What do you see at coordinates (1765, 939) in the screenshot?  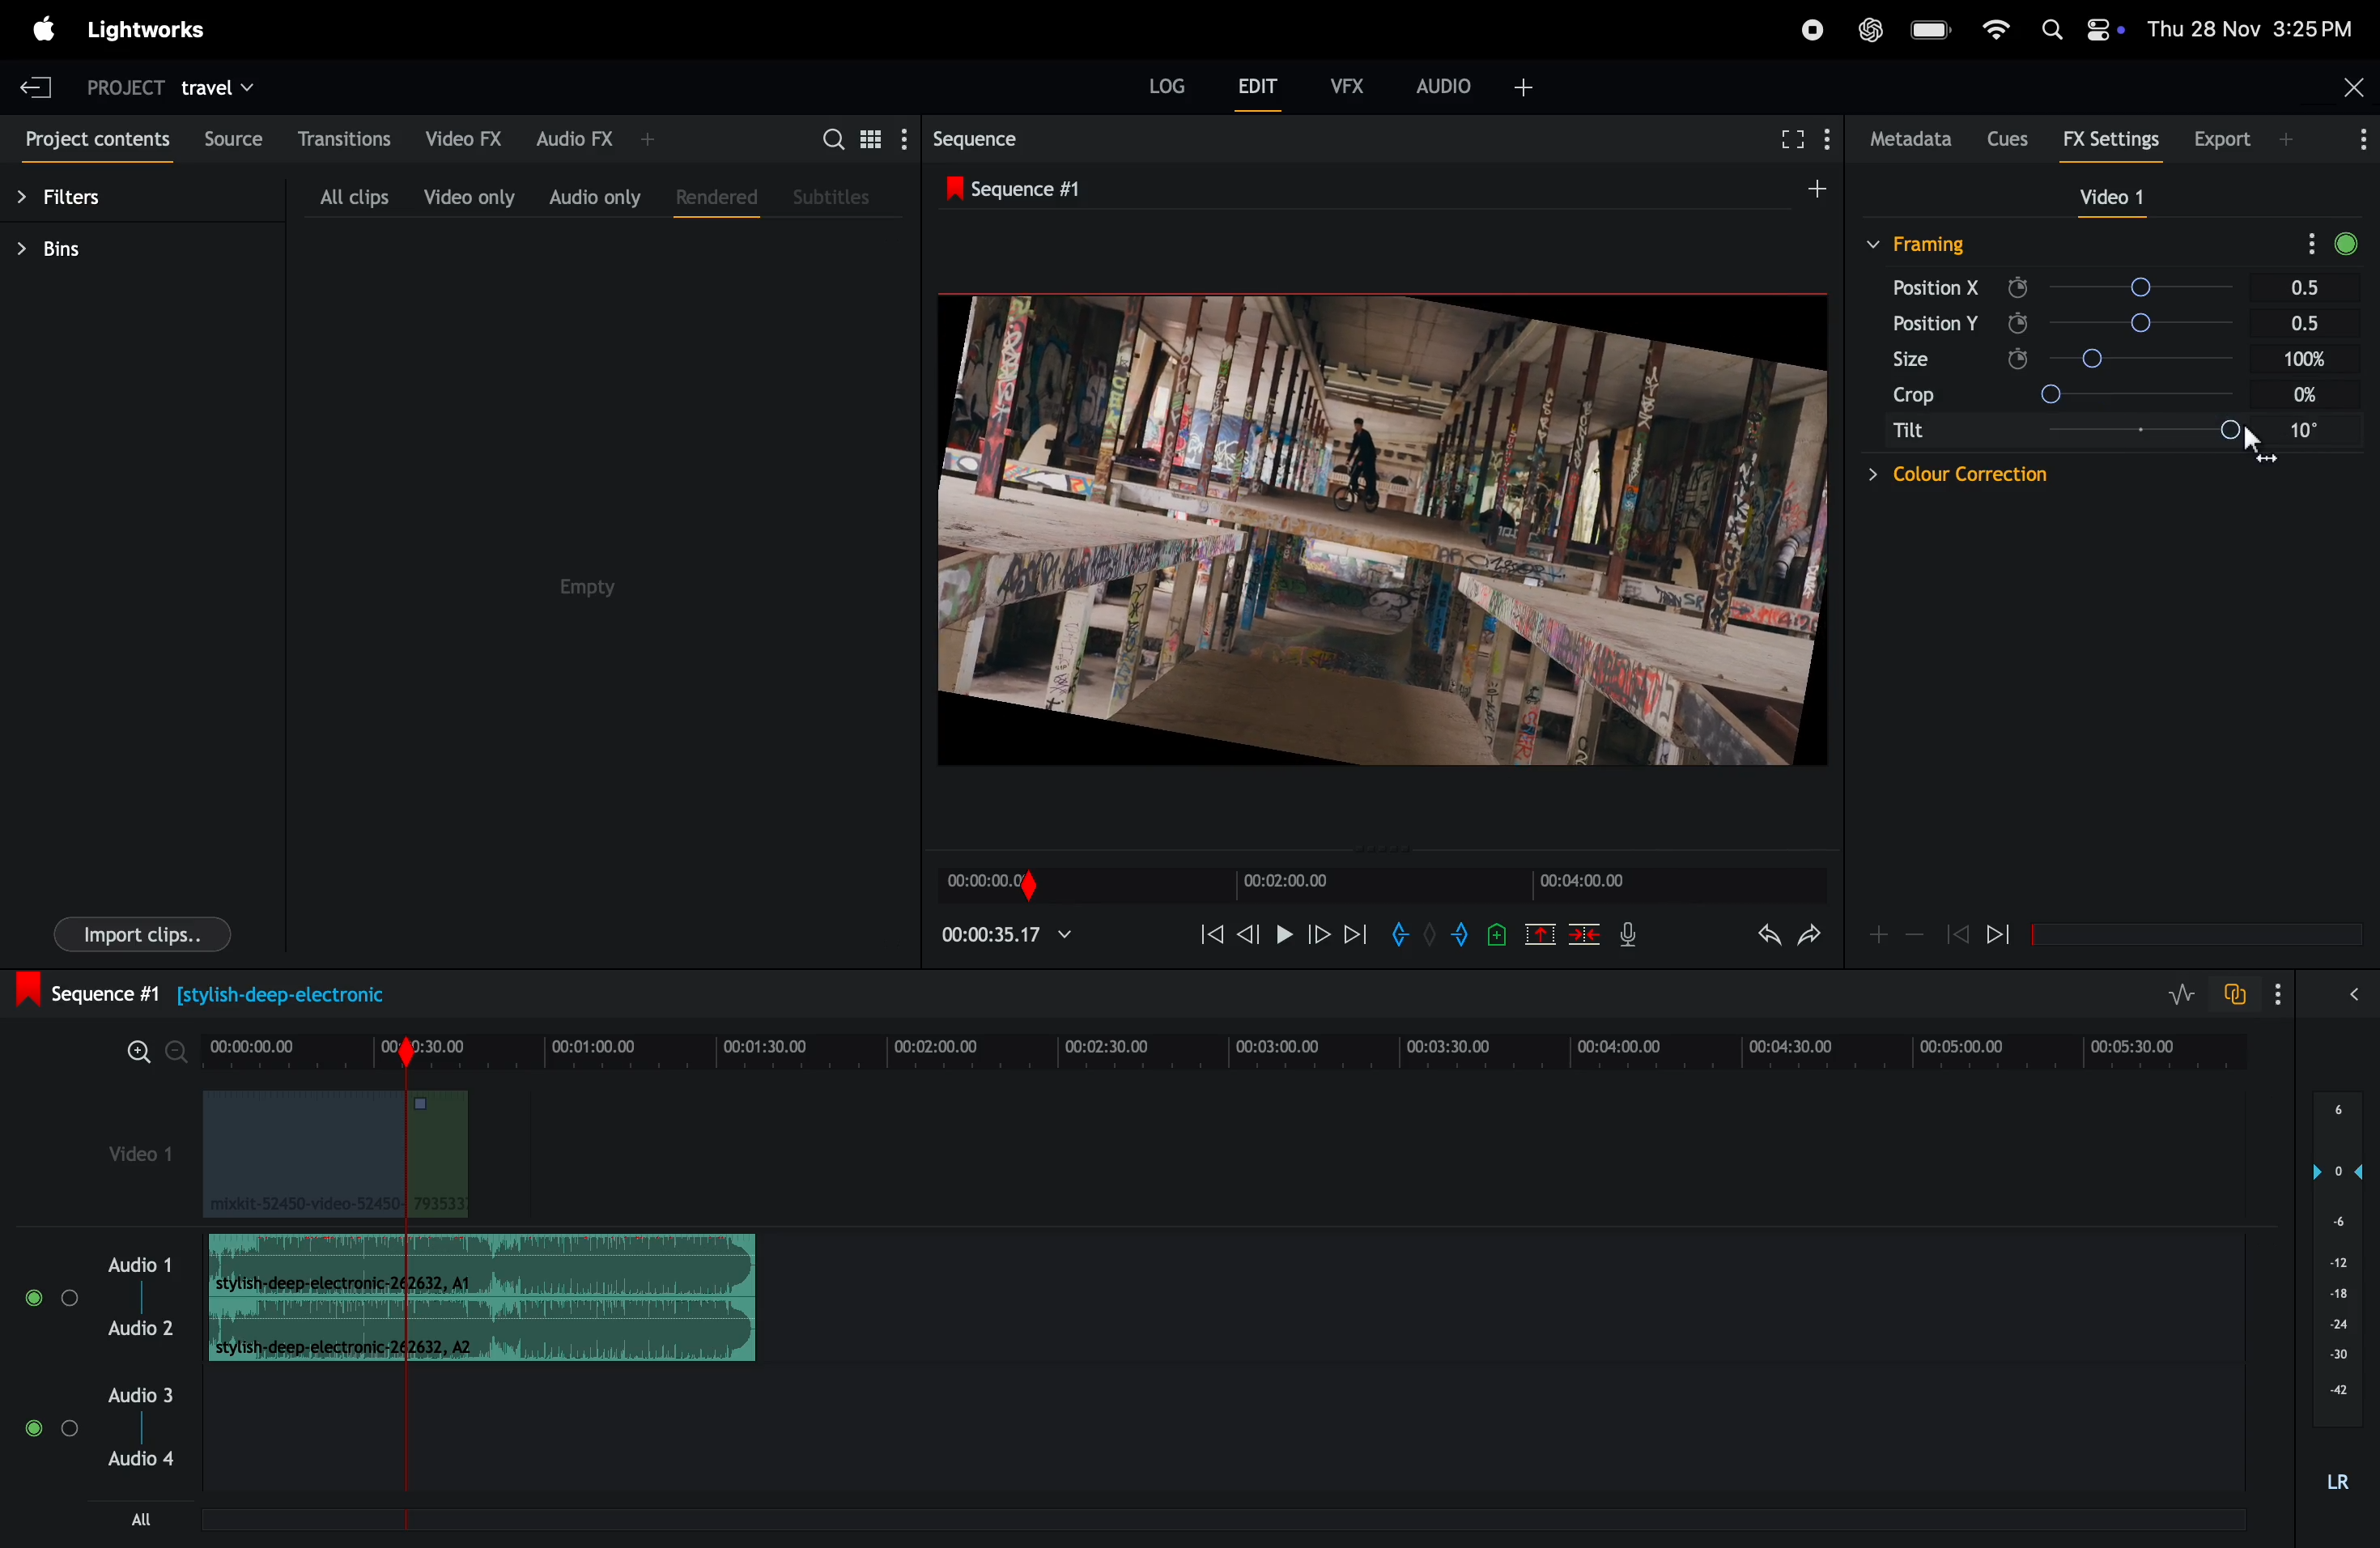 I see `undo` at bounding box center [1765, 939].